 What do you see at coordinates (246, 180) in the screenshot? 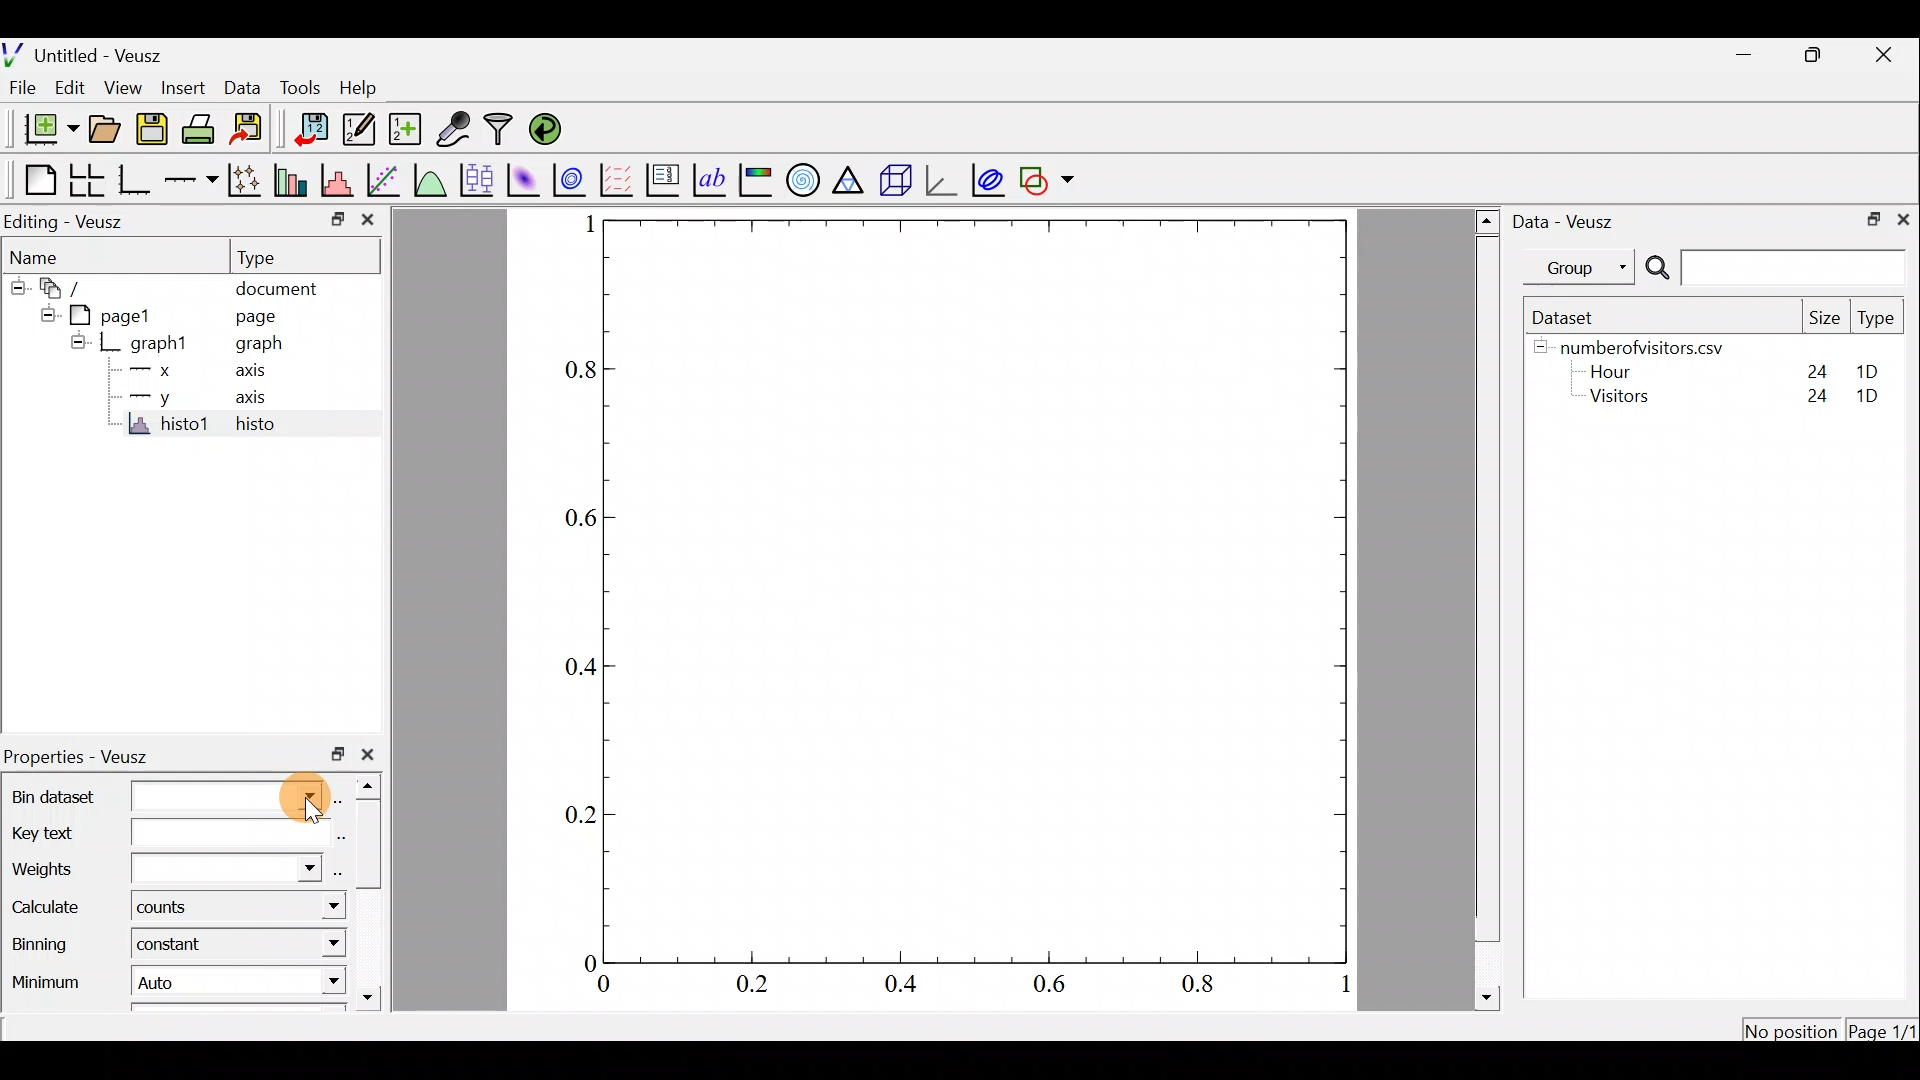
I see `plot points with lines and error bars` at bounding box center [246, 180].